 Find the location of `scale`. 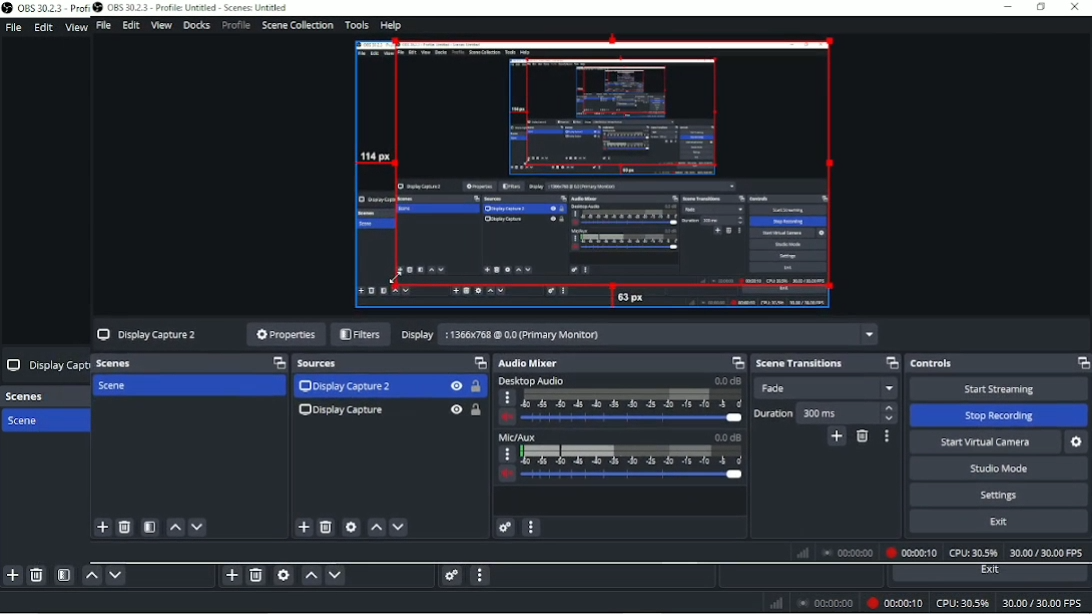

scale is located at coordinates (630, 457).